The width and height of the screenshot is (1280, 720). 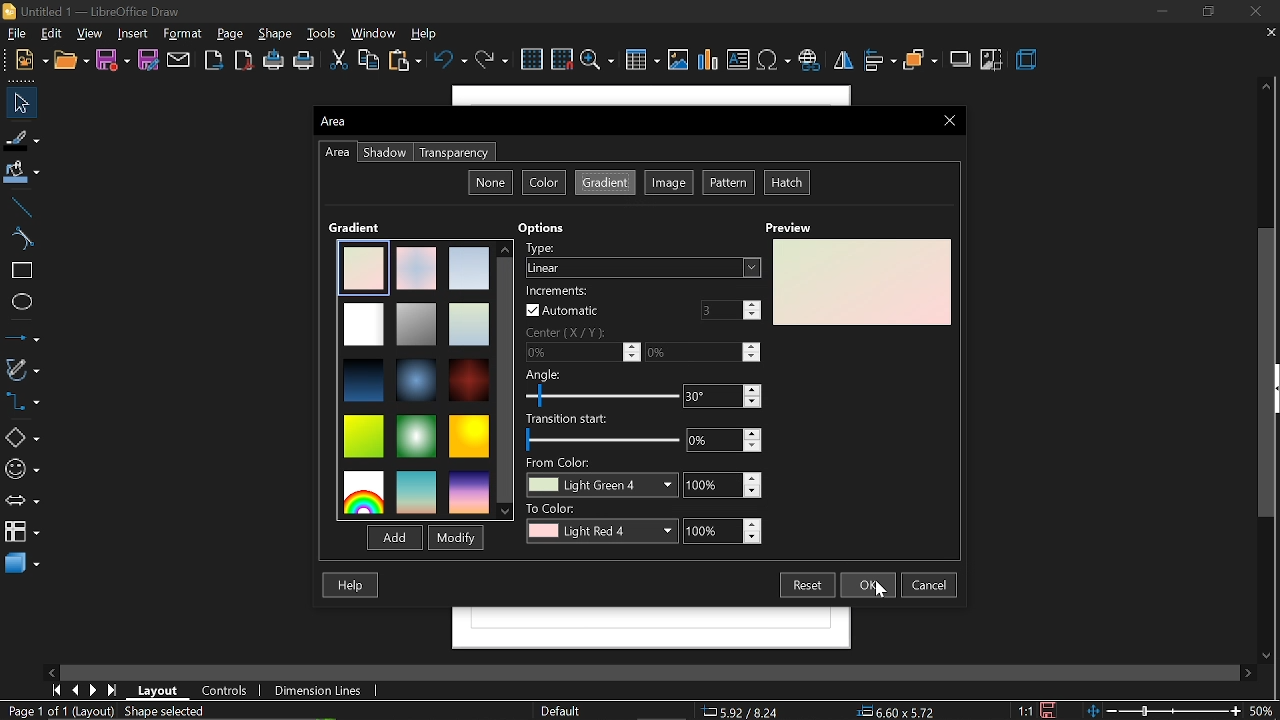 I want to click on page, so click(x=232, y=35).